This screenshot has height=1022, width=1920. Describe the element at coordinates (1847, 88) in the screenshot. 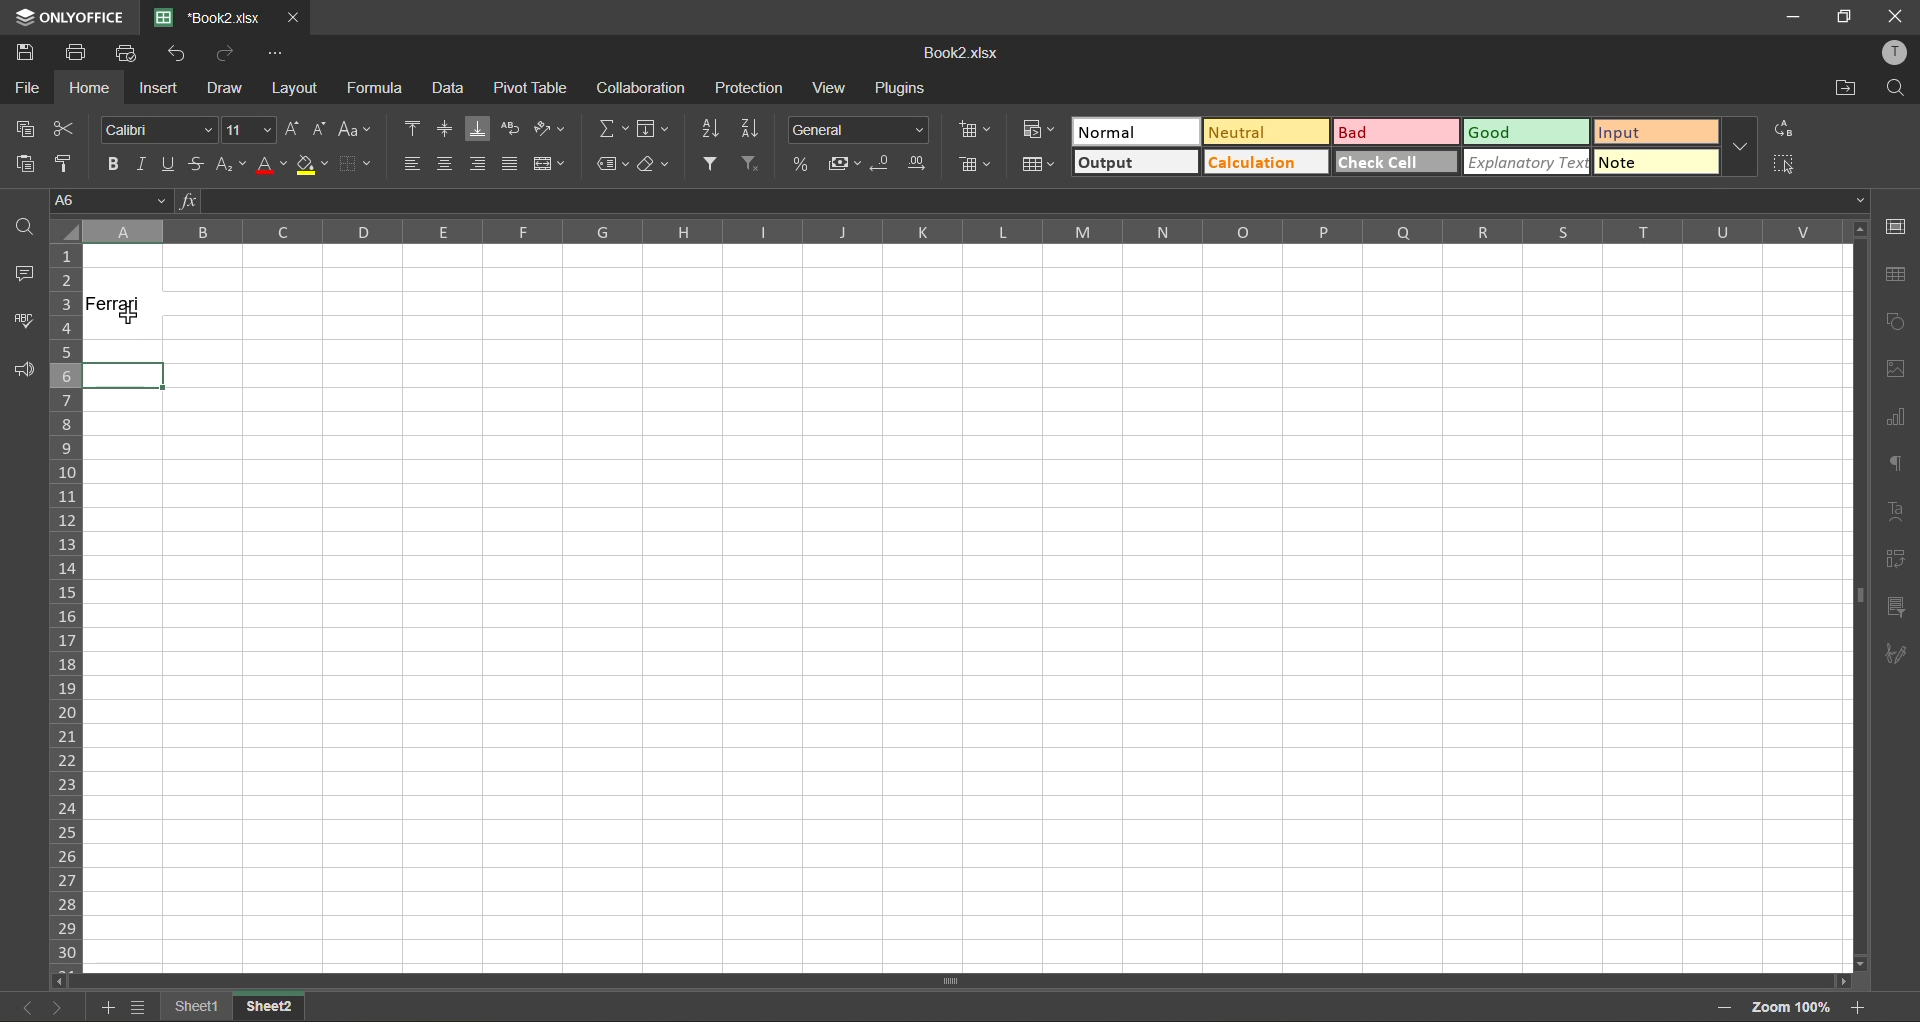

I see `open location` at that location.